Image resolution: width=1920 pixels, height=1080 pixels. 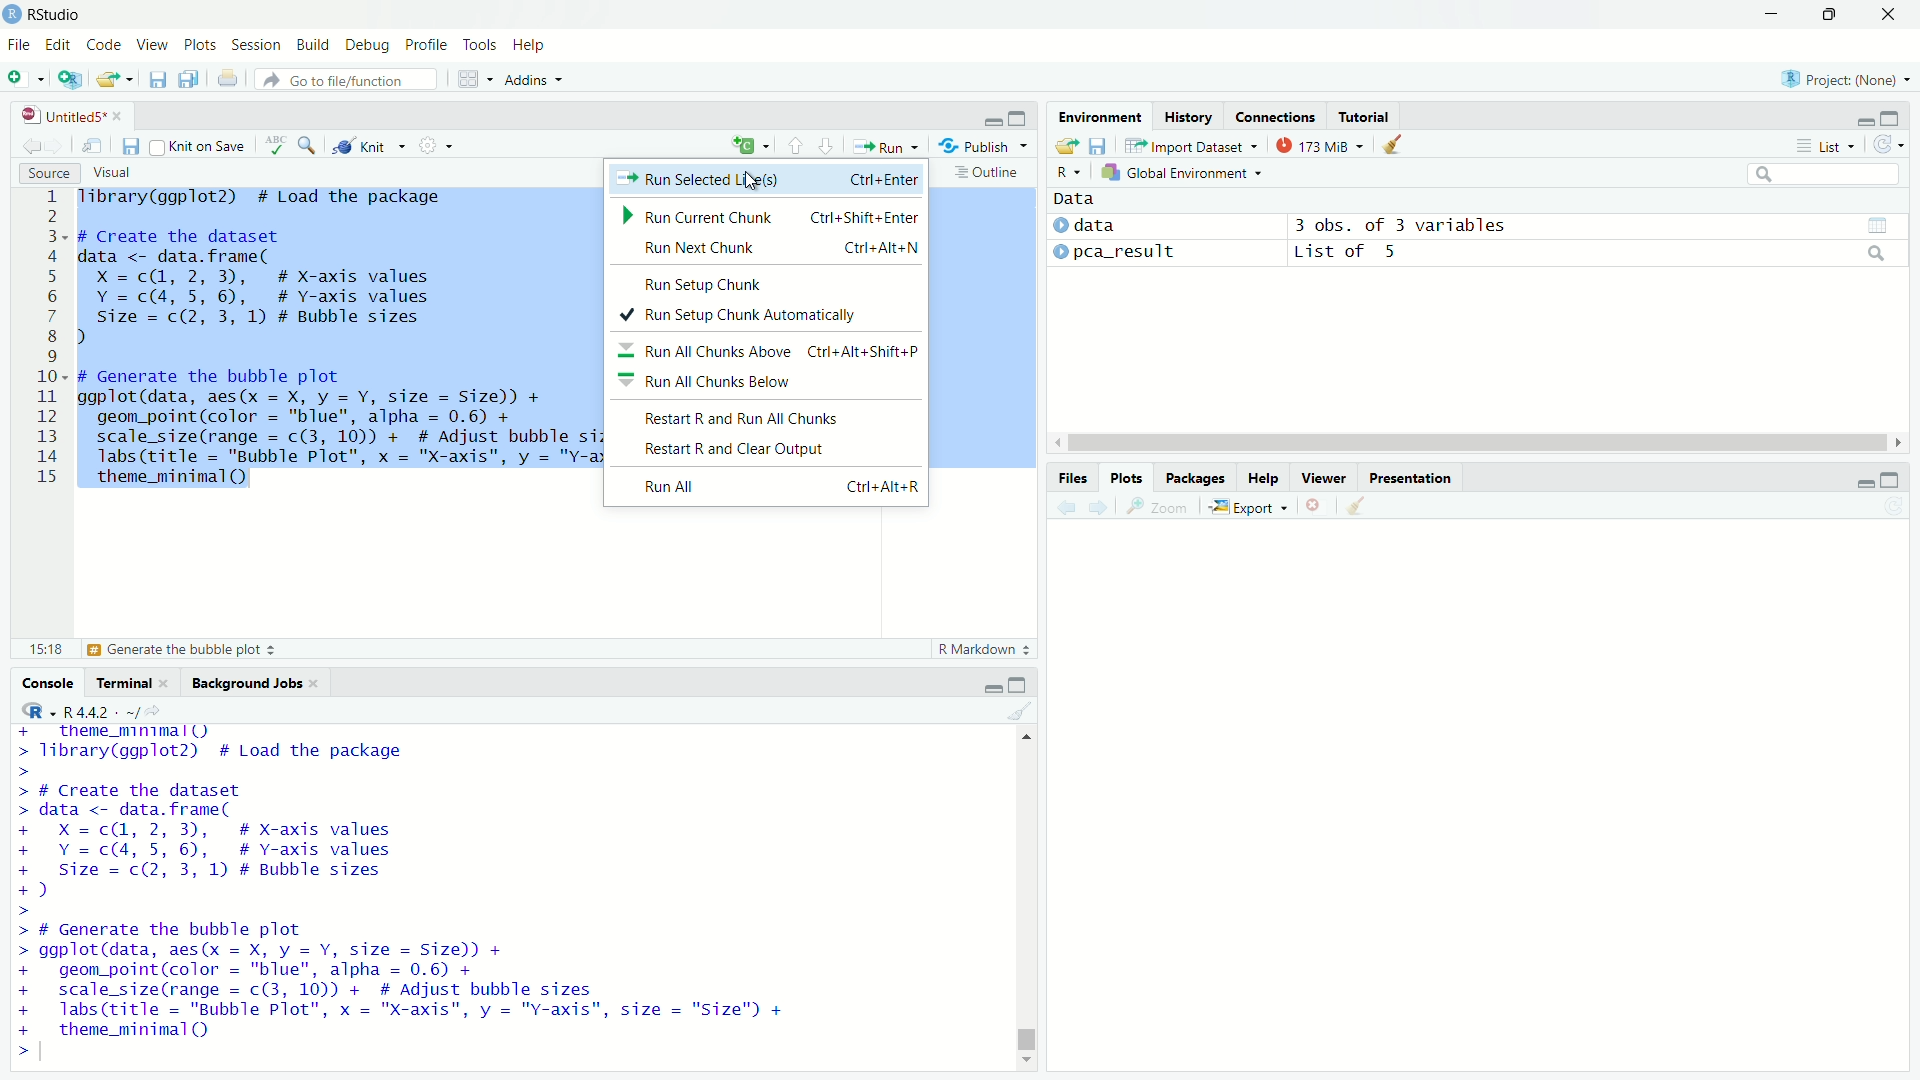 I want to click on maximize, so click(x=1893, y=116).